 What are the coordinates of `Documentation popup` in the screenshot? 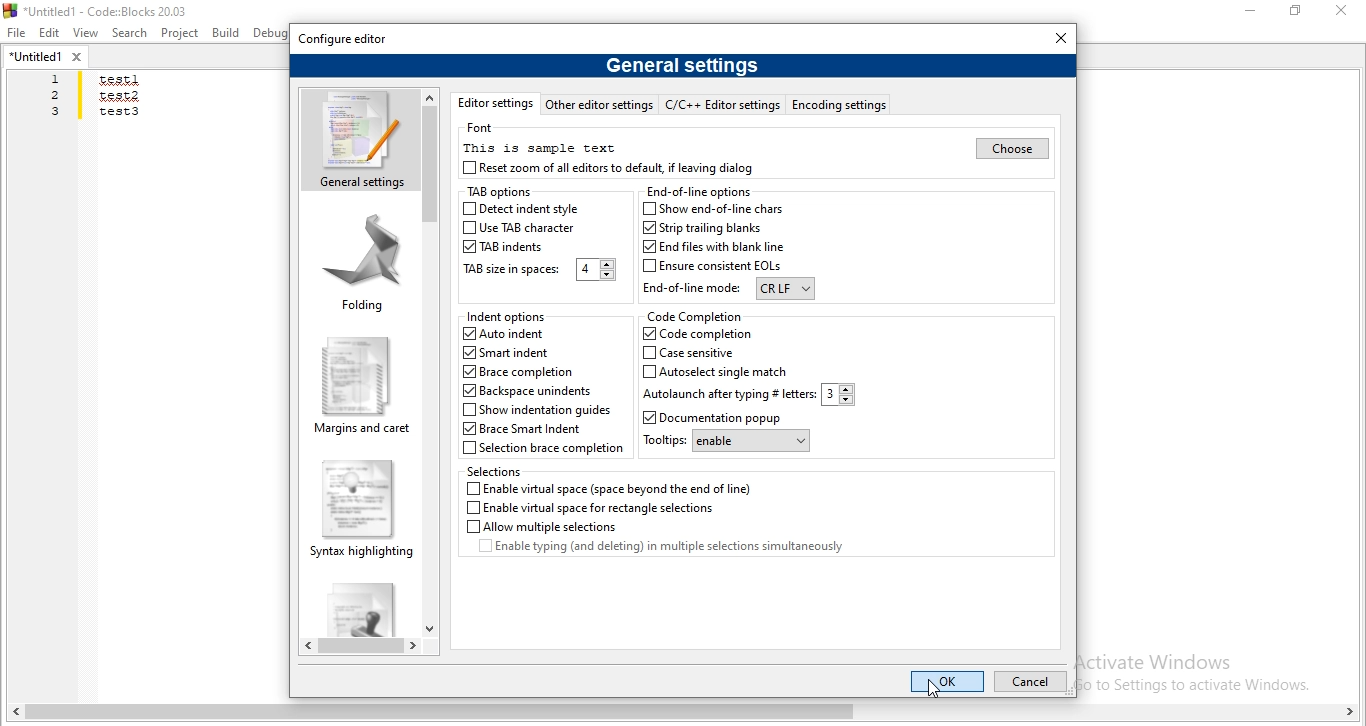 It's located at (726, 418).